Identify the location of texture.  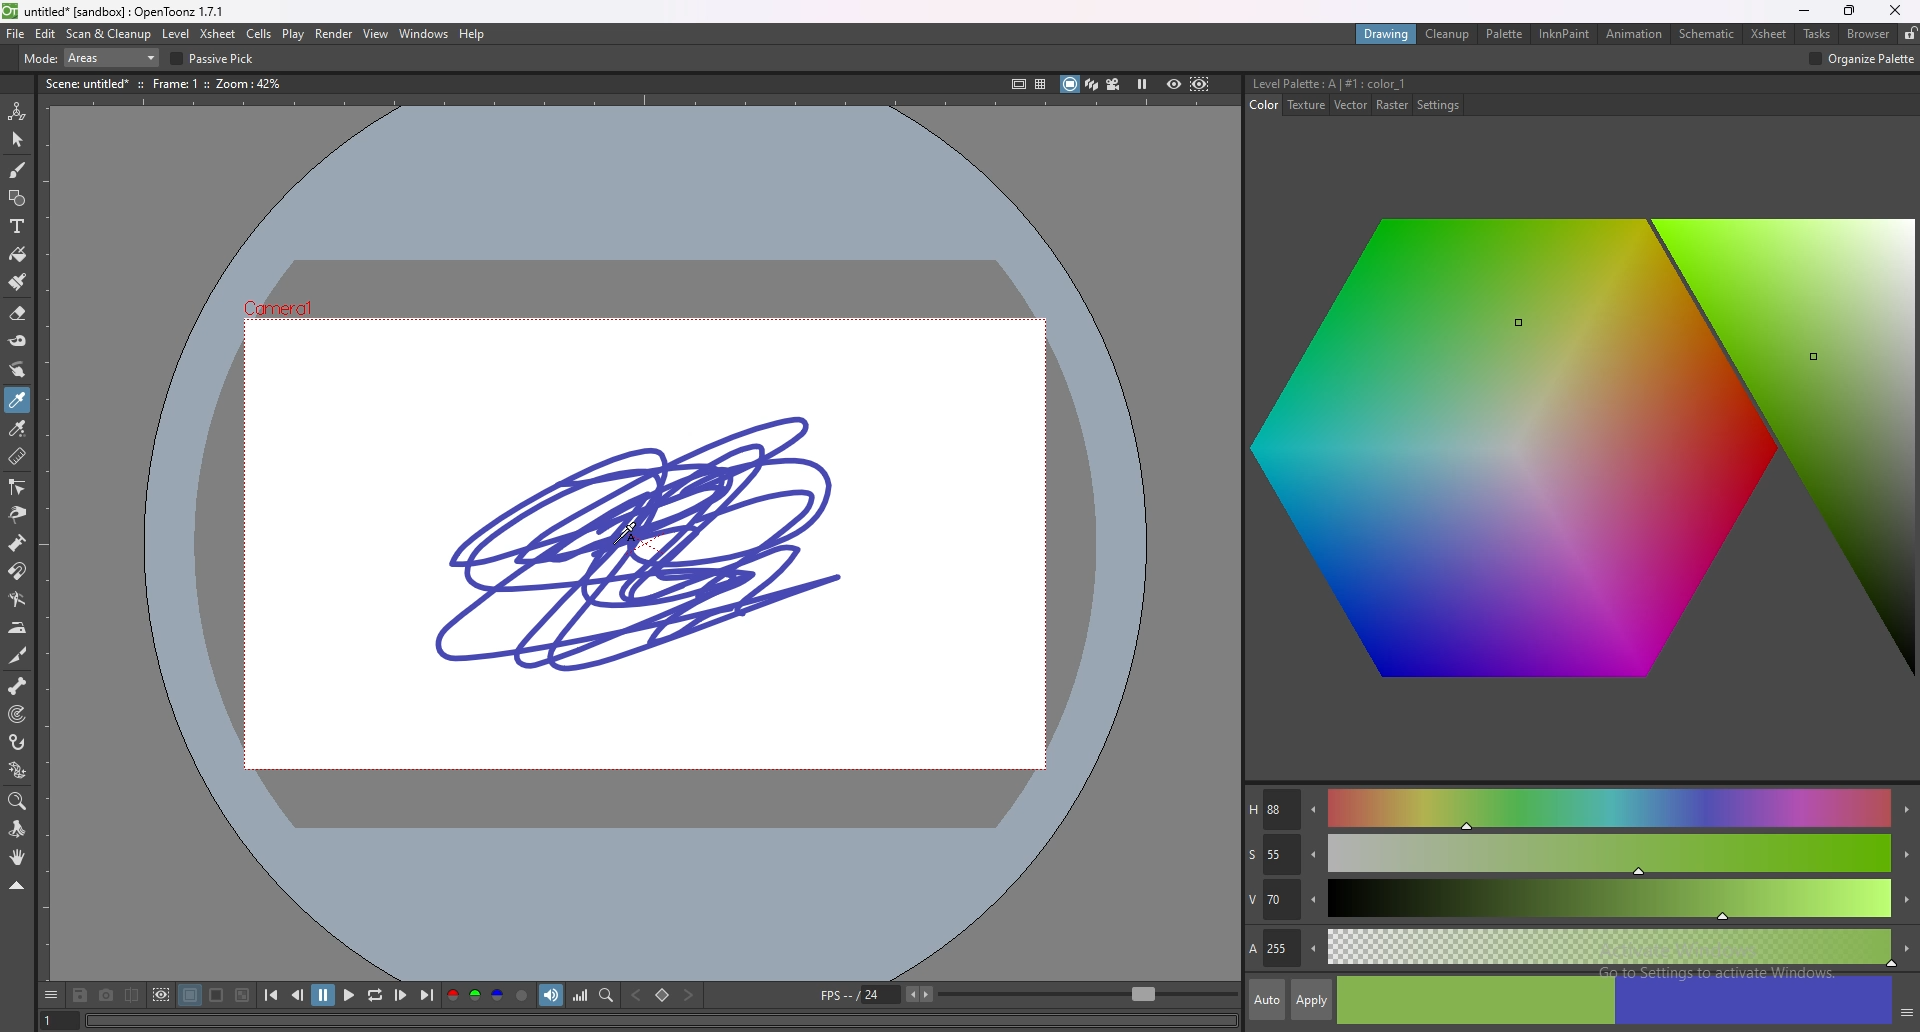
(1308, 105).